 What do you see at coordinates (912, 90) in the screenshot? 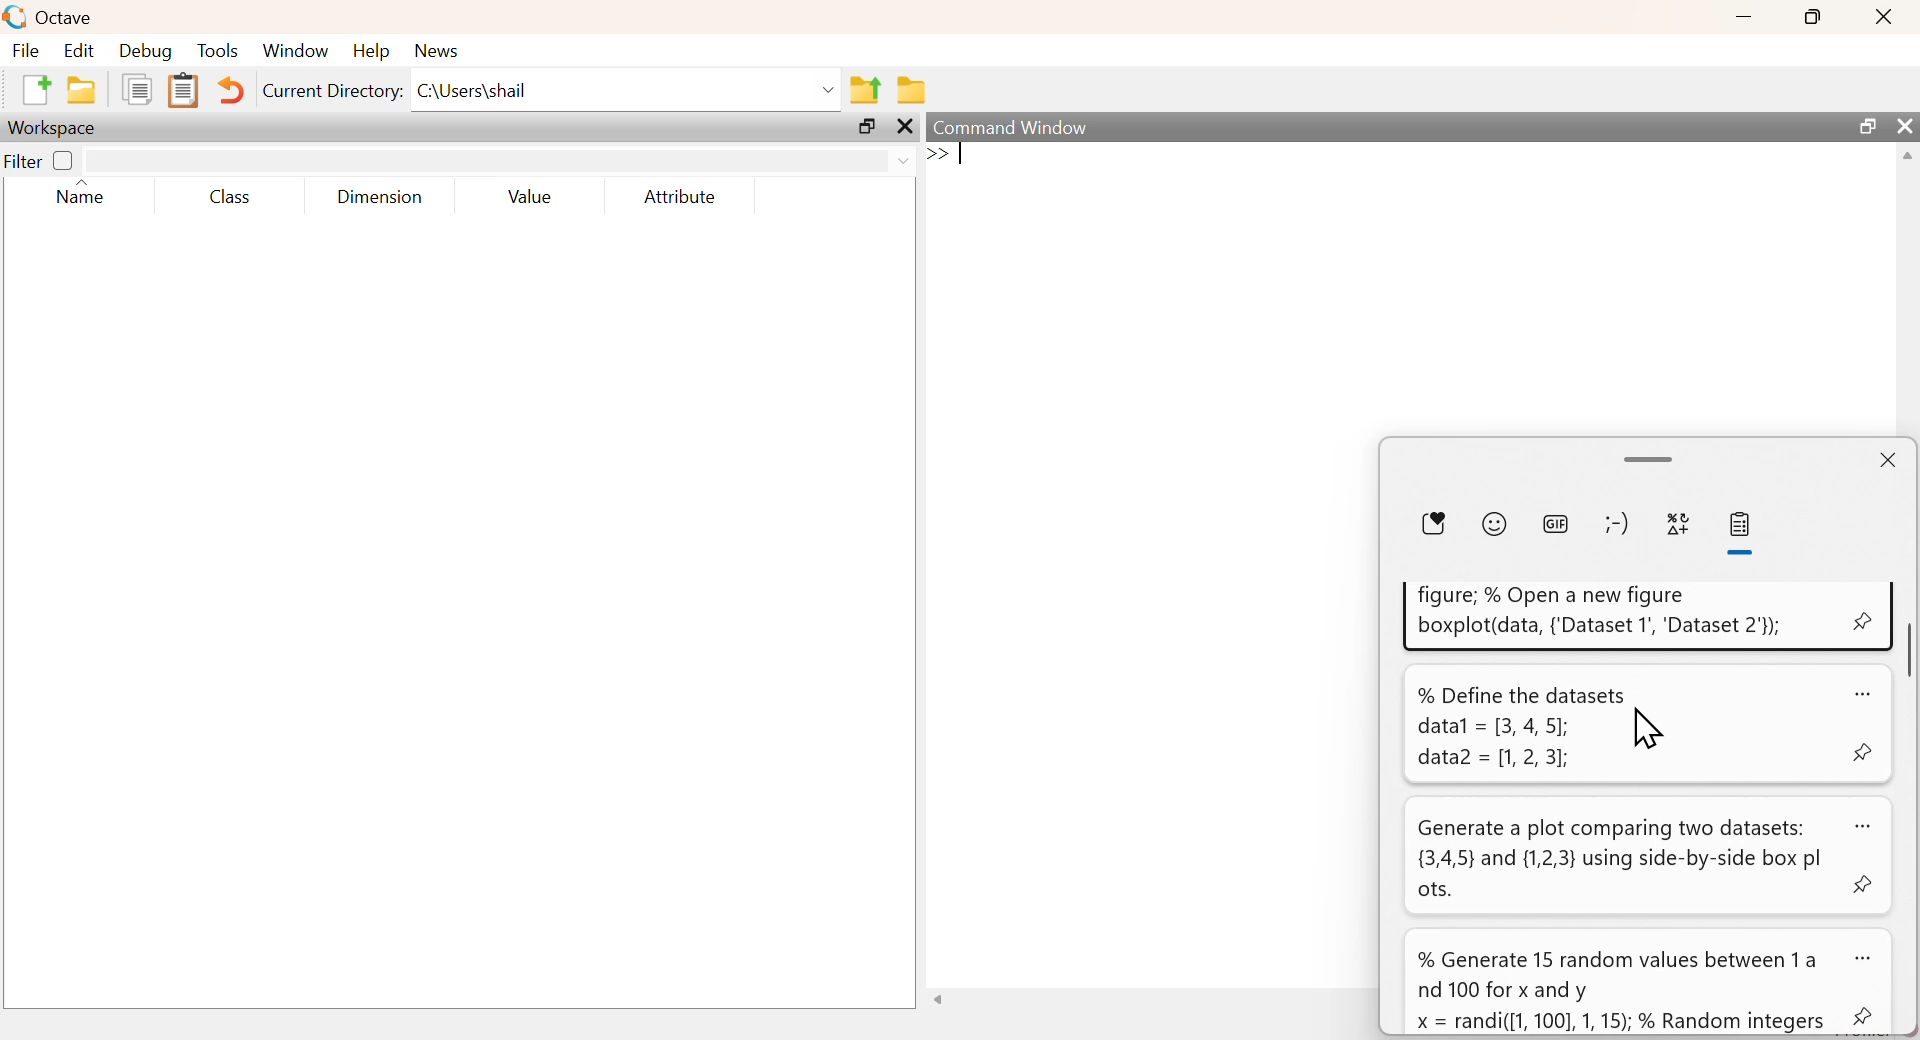
I see `Folder` at bounding box center [912, 90].